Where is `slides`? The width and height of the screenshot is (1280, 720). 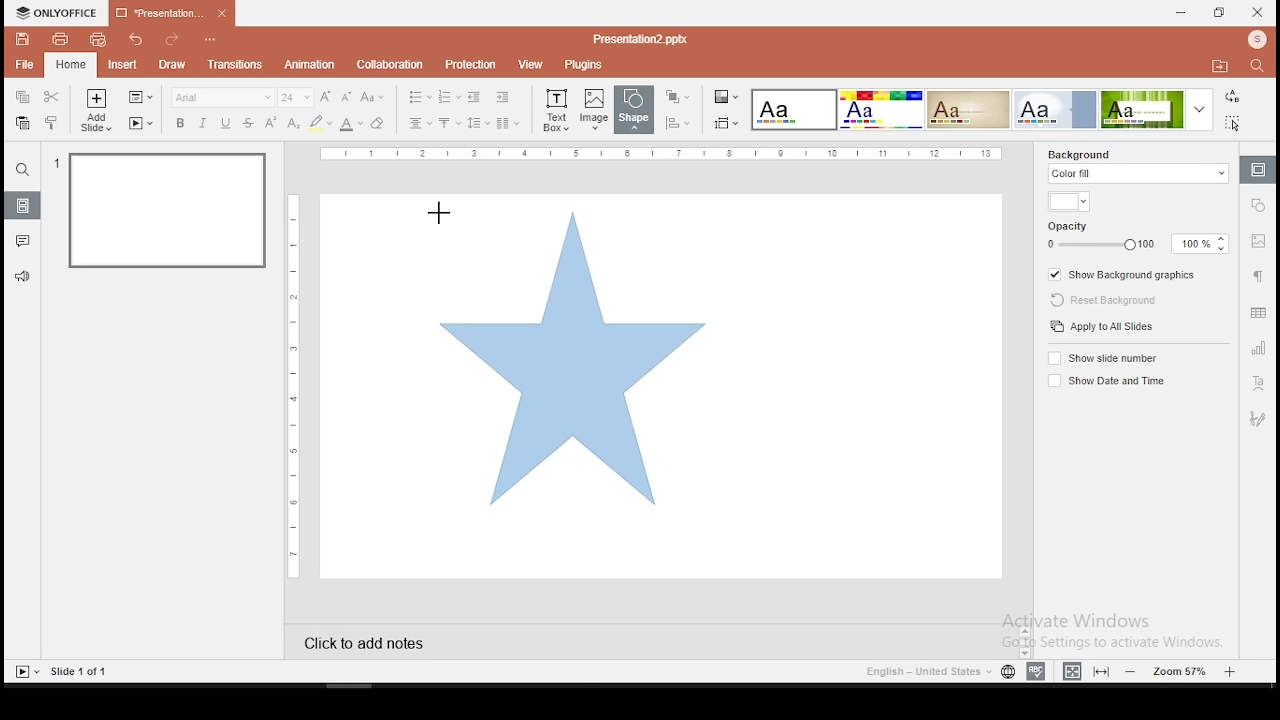
slides is located at coordinates (21, 205).